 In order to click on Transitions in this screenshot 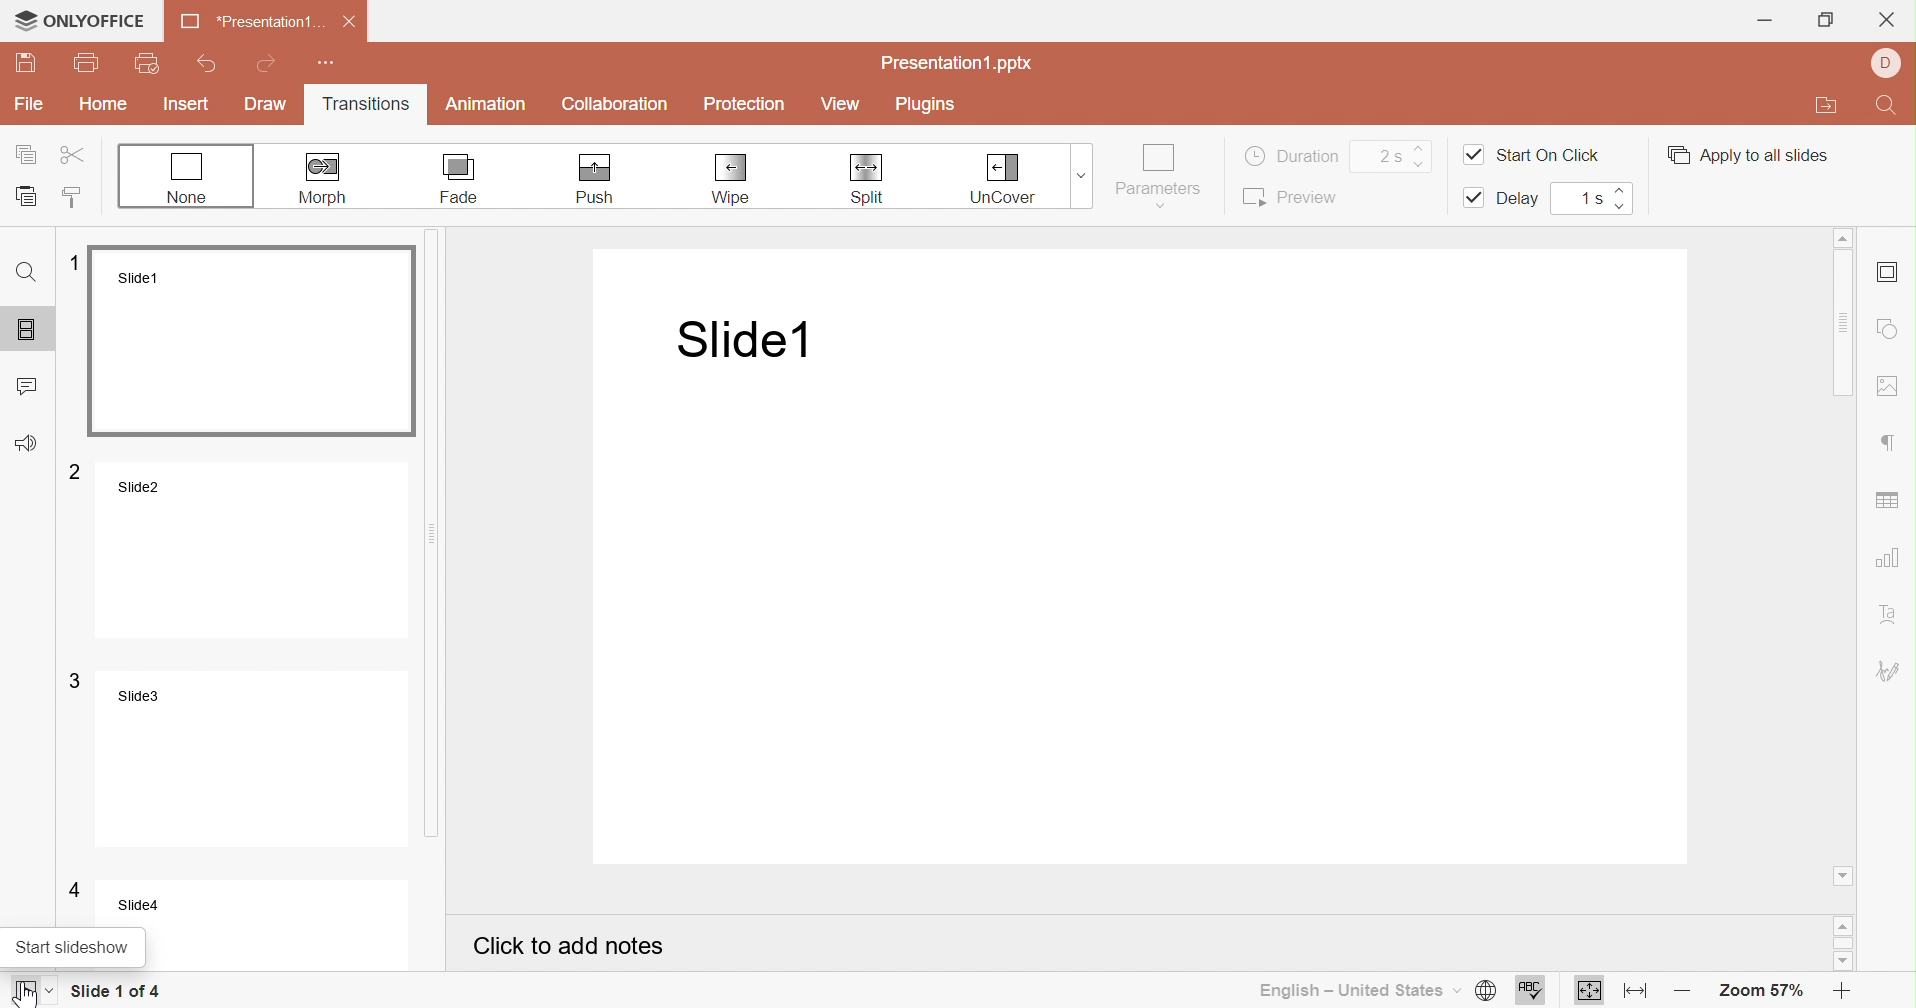, I will do `click(373, 106)`.